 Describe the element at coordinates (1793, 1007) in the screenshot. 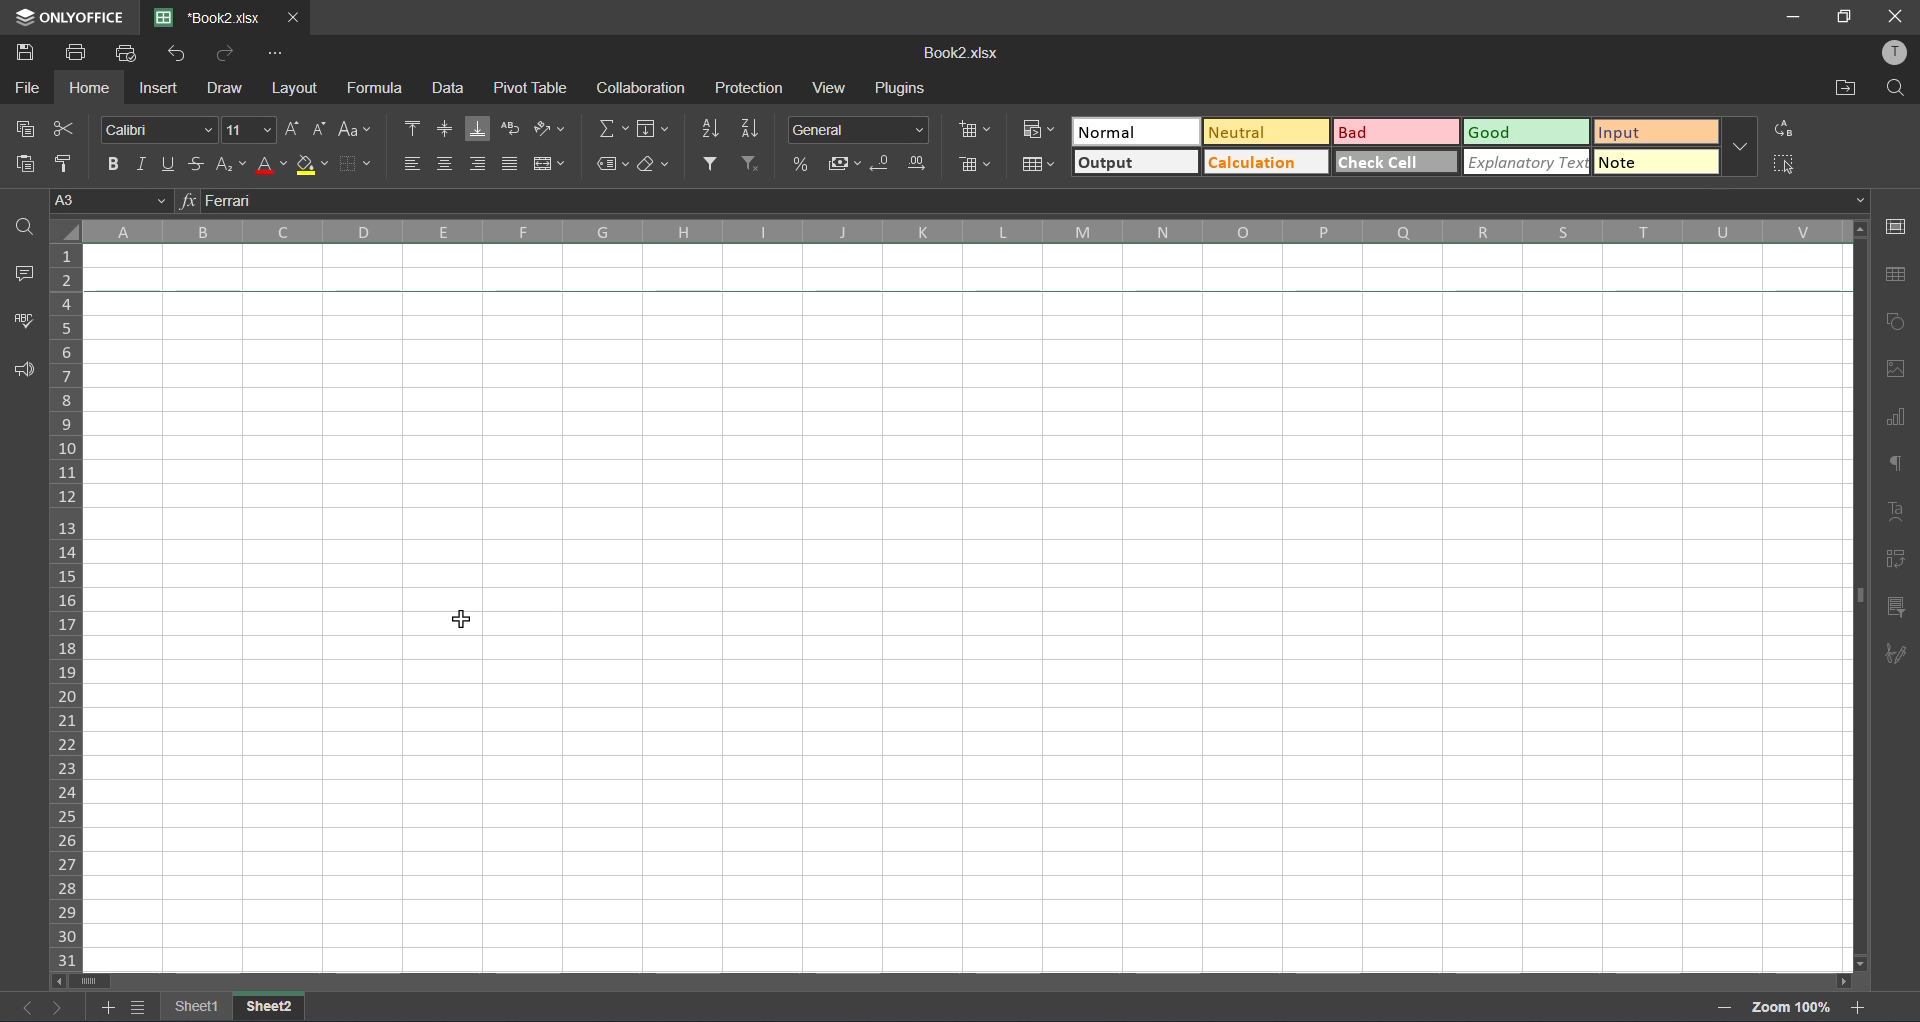

I see `zoom factor` at that location.